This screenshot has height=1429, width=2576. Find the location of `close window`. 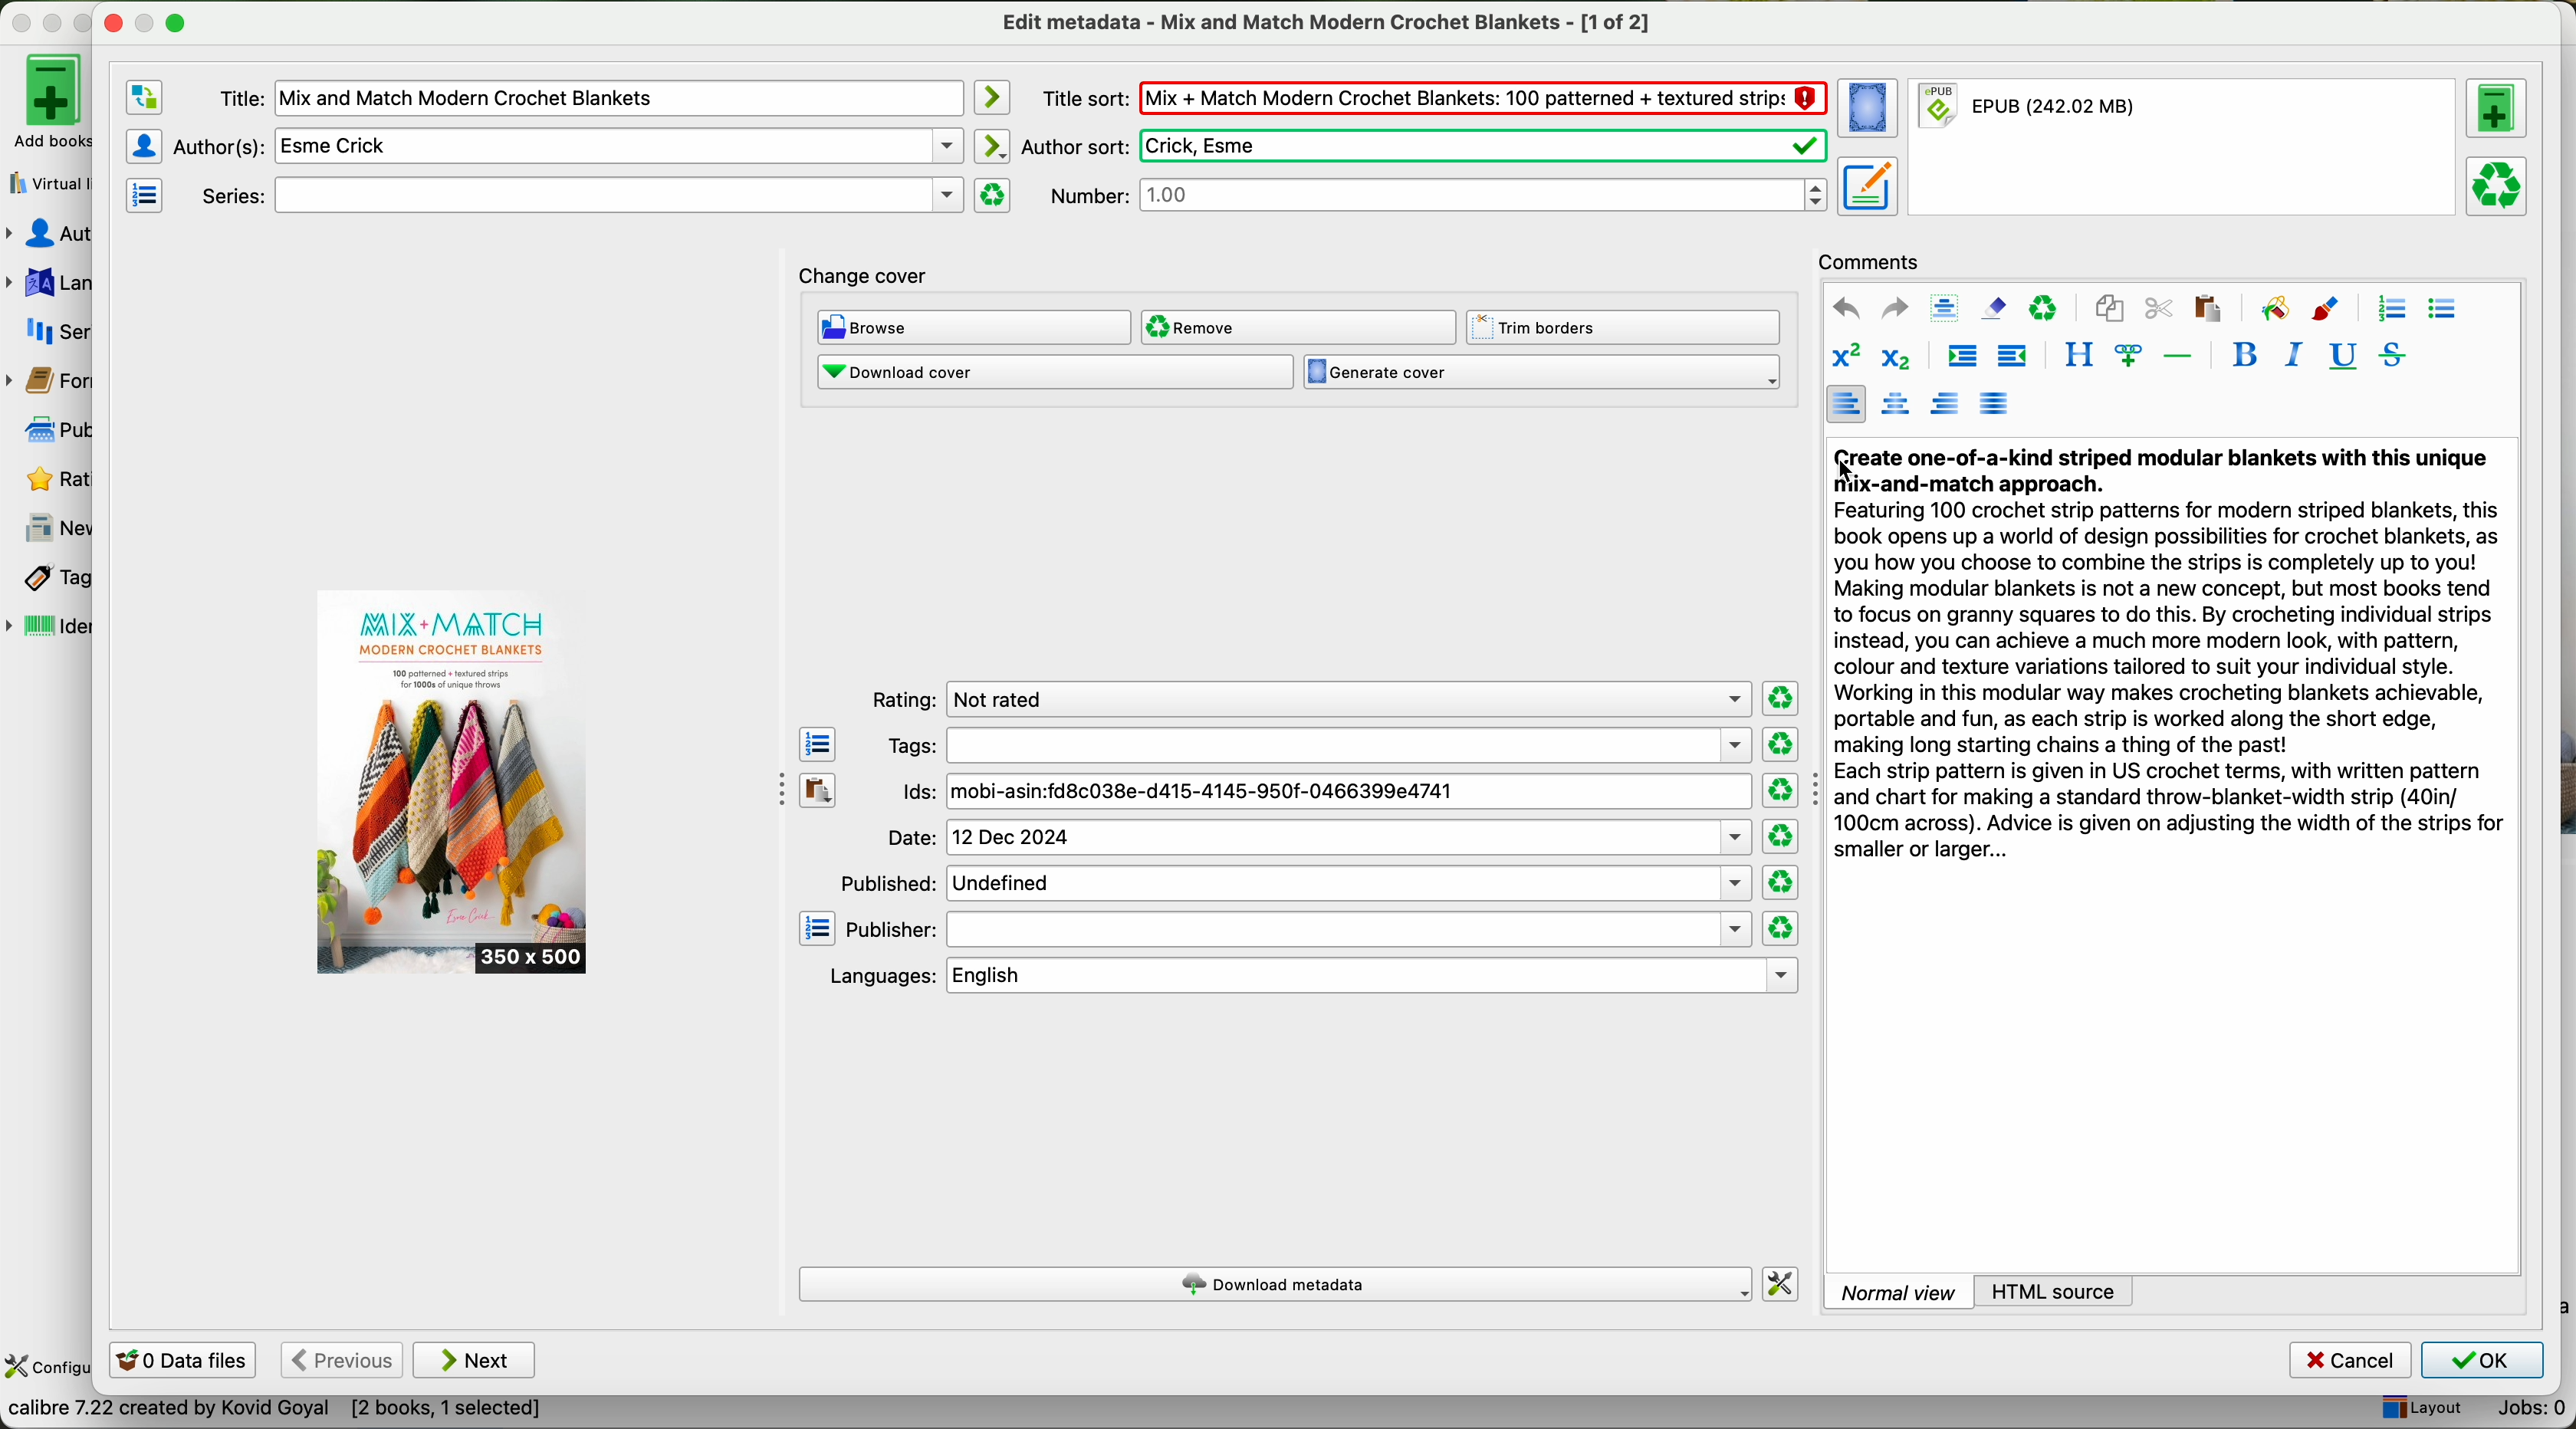

close window is located at coordinates (114, 20).